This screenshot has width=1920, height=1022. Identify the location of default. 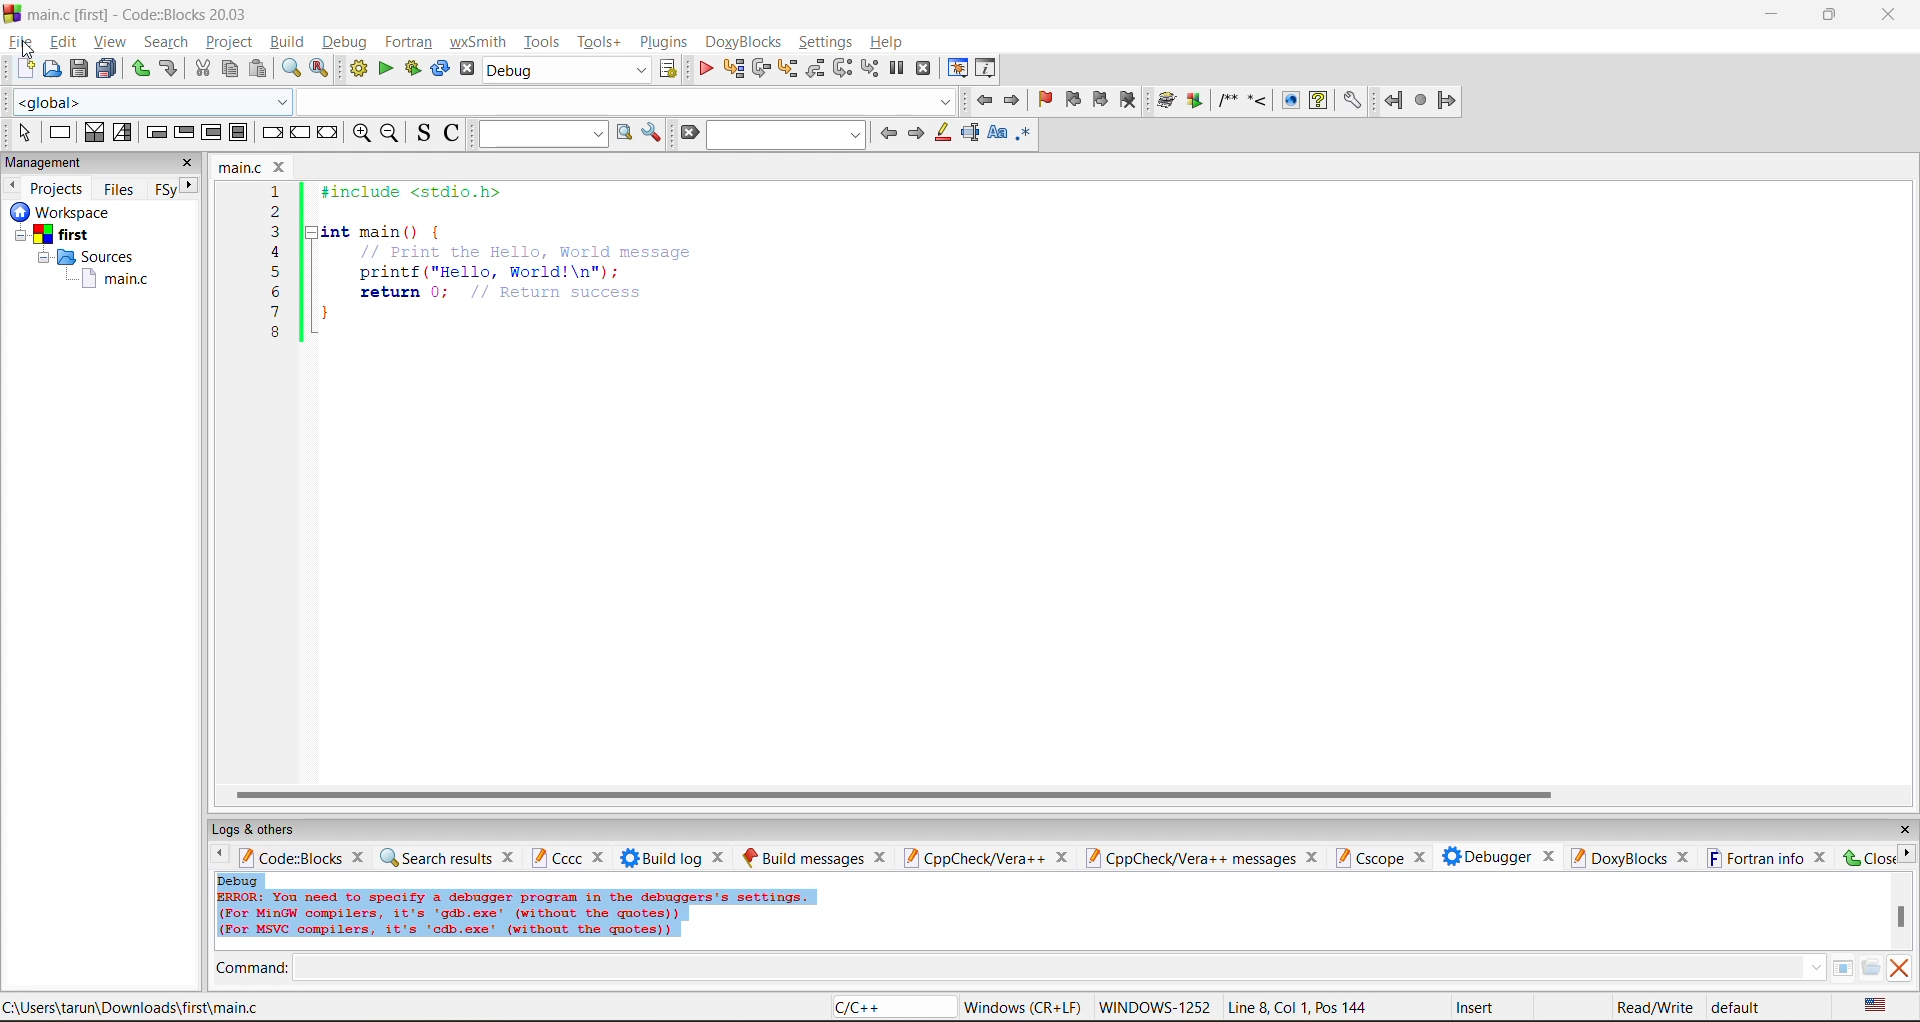
(1738, 1006).